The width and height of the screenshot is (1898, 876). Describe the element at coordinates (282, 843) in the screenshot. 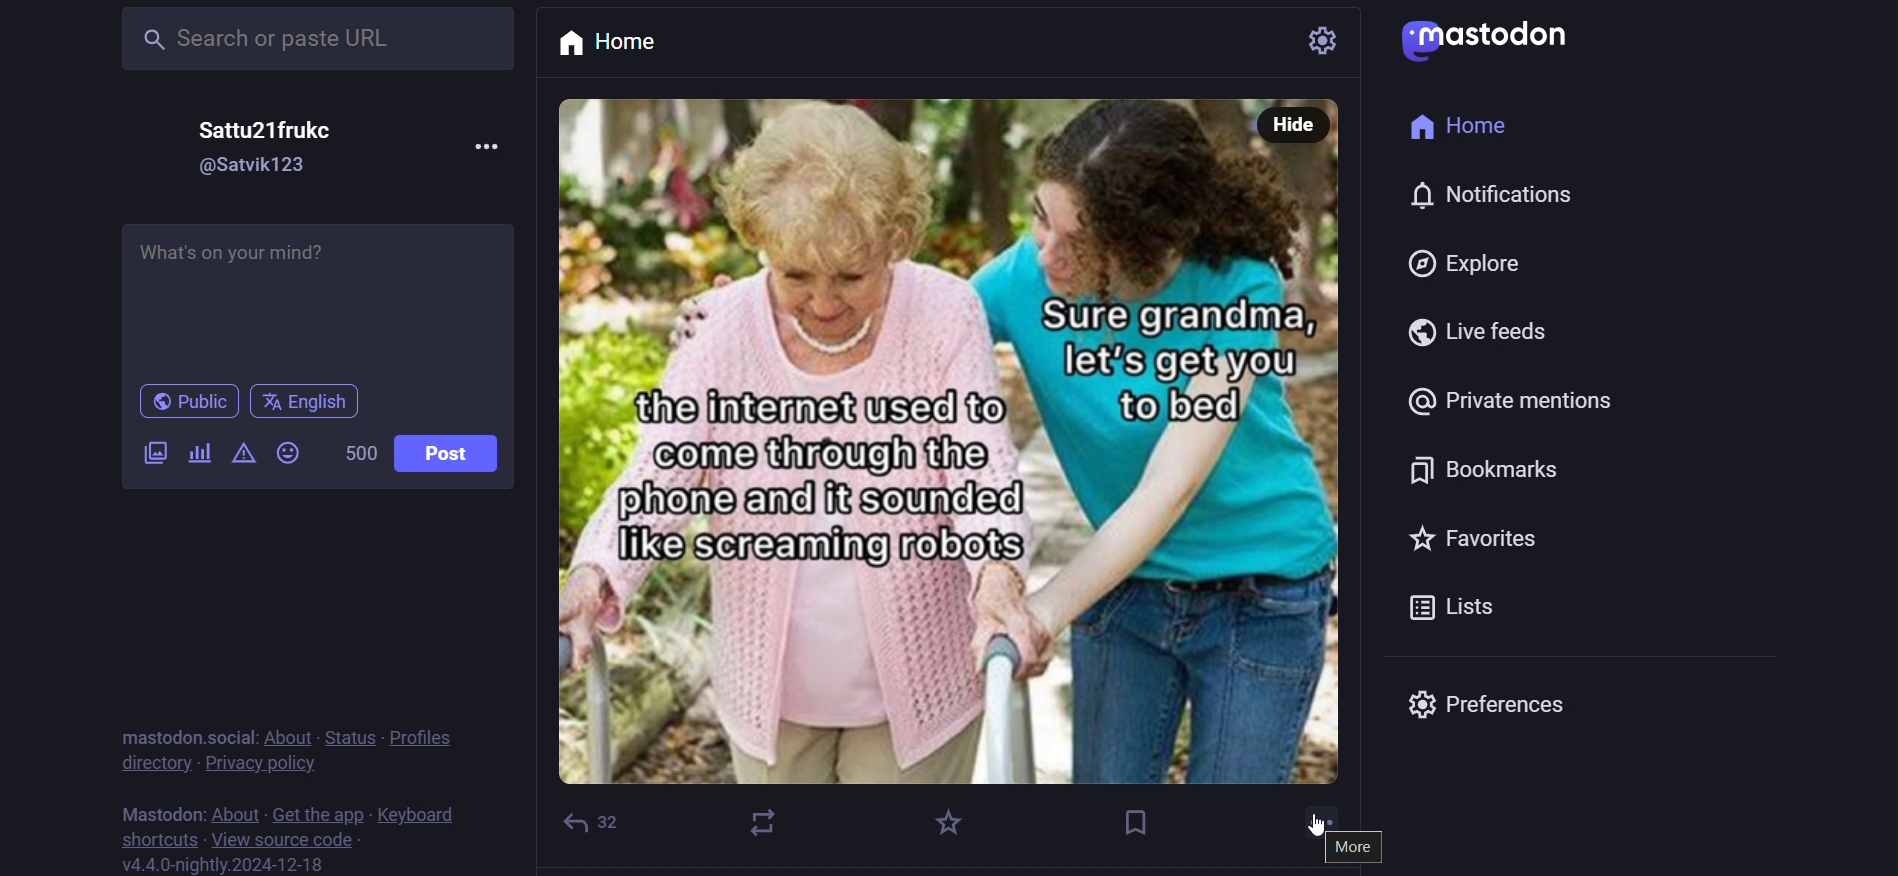

I see `source code` at that location.